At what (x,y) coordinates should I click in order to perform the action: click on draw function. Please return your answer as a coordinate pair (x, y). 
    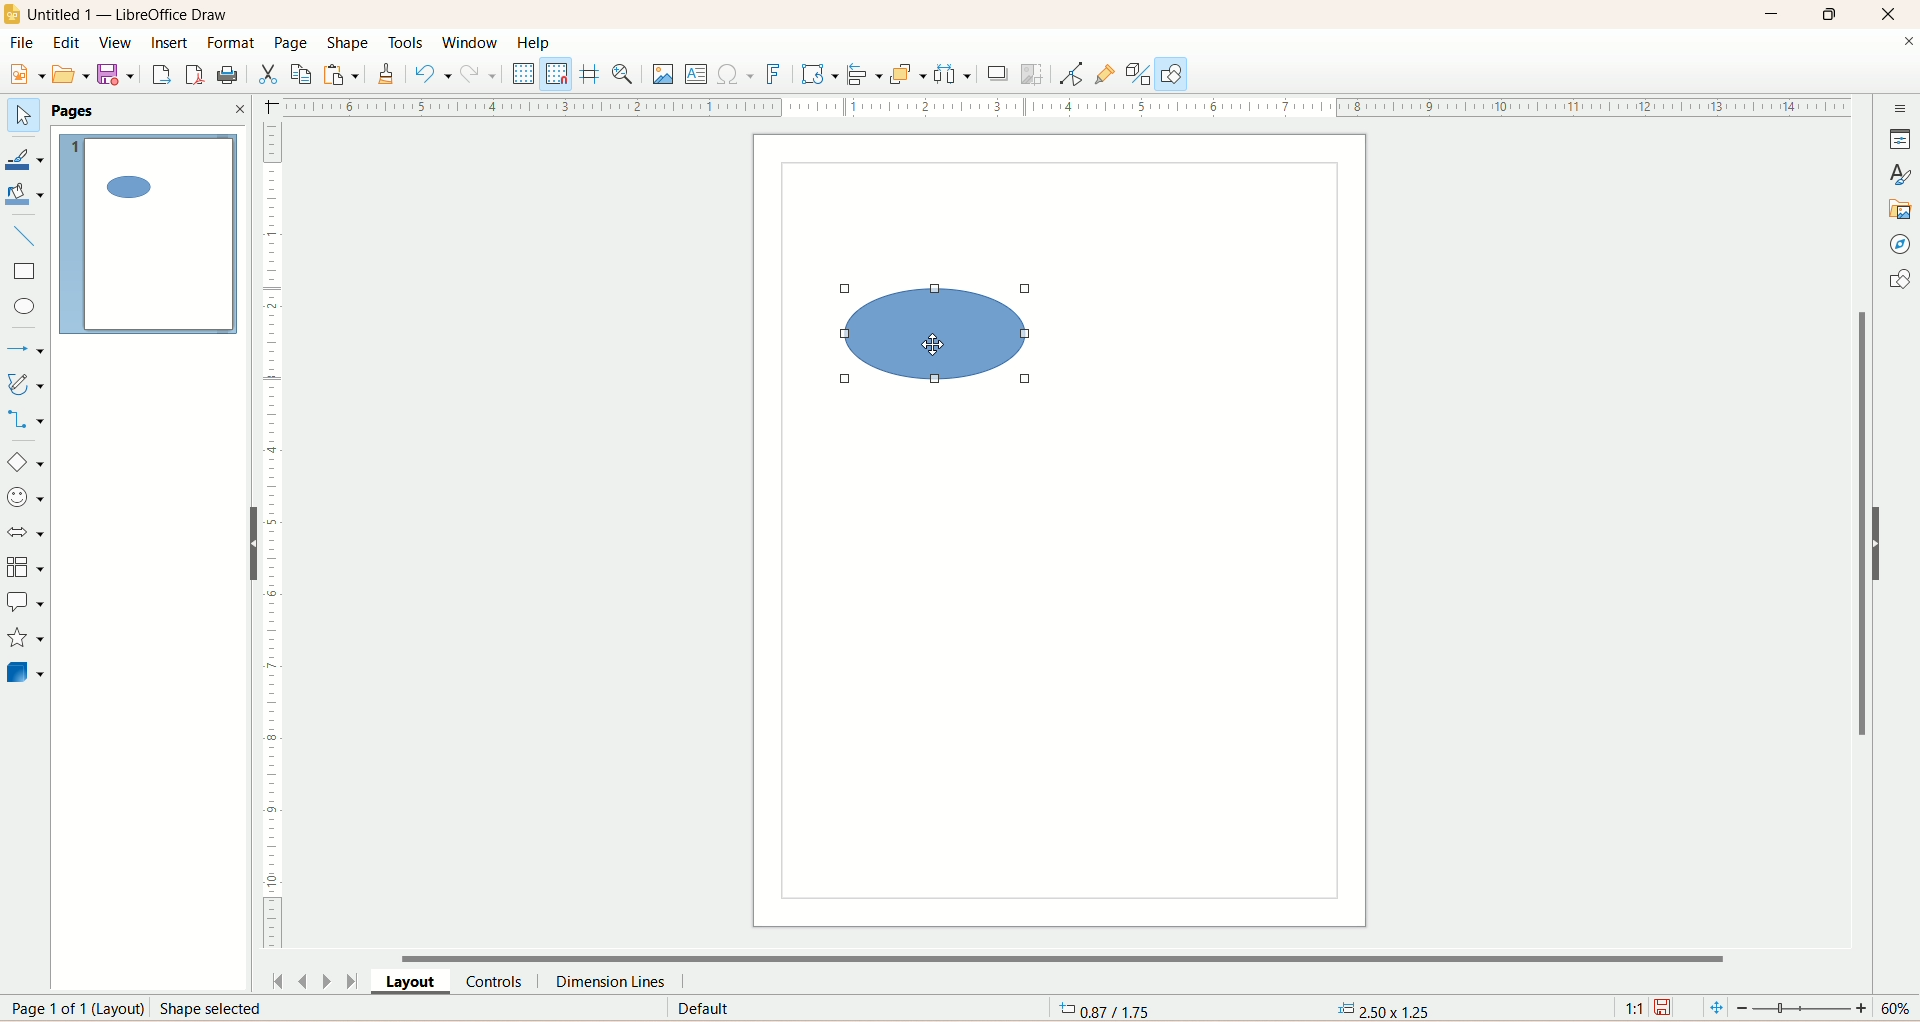
    Looking at the image, I should click on (1175, 75).